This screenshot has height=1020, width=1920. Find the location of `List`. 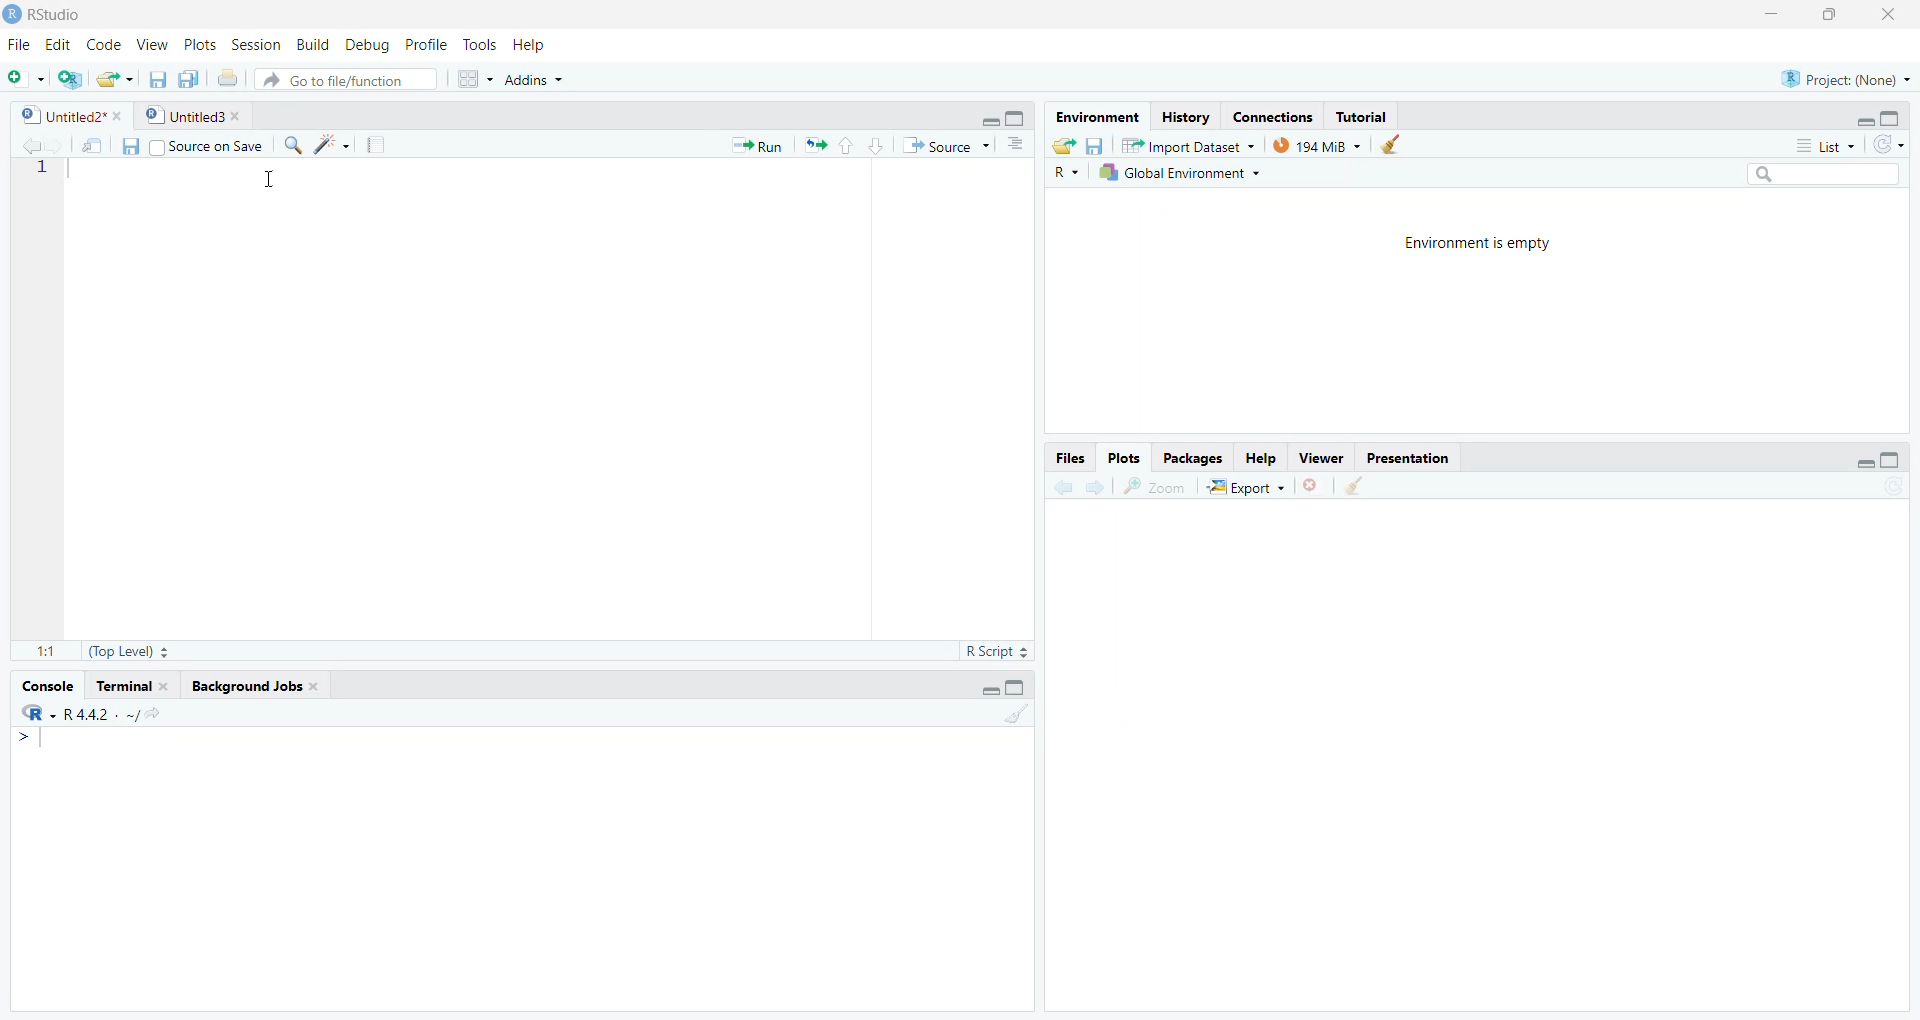

List is located at coordinates (1823, 145).